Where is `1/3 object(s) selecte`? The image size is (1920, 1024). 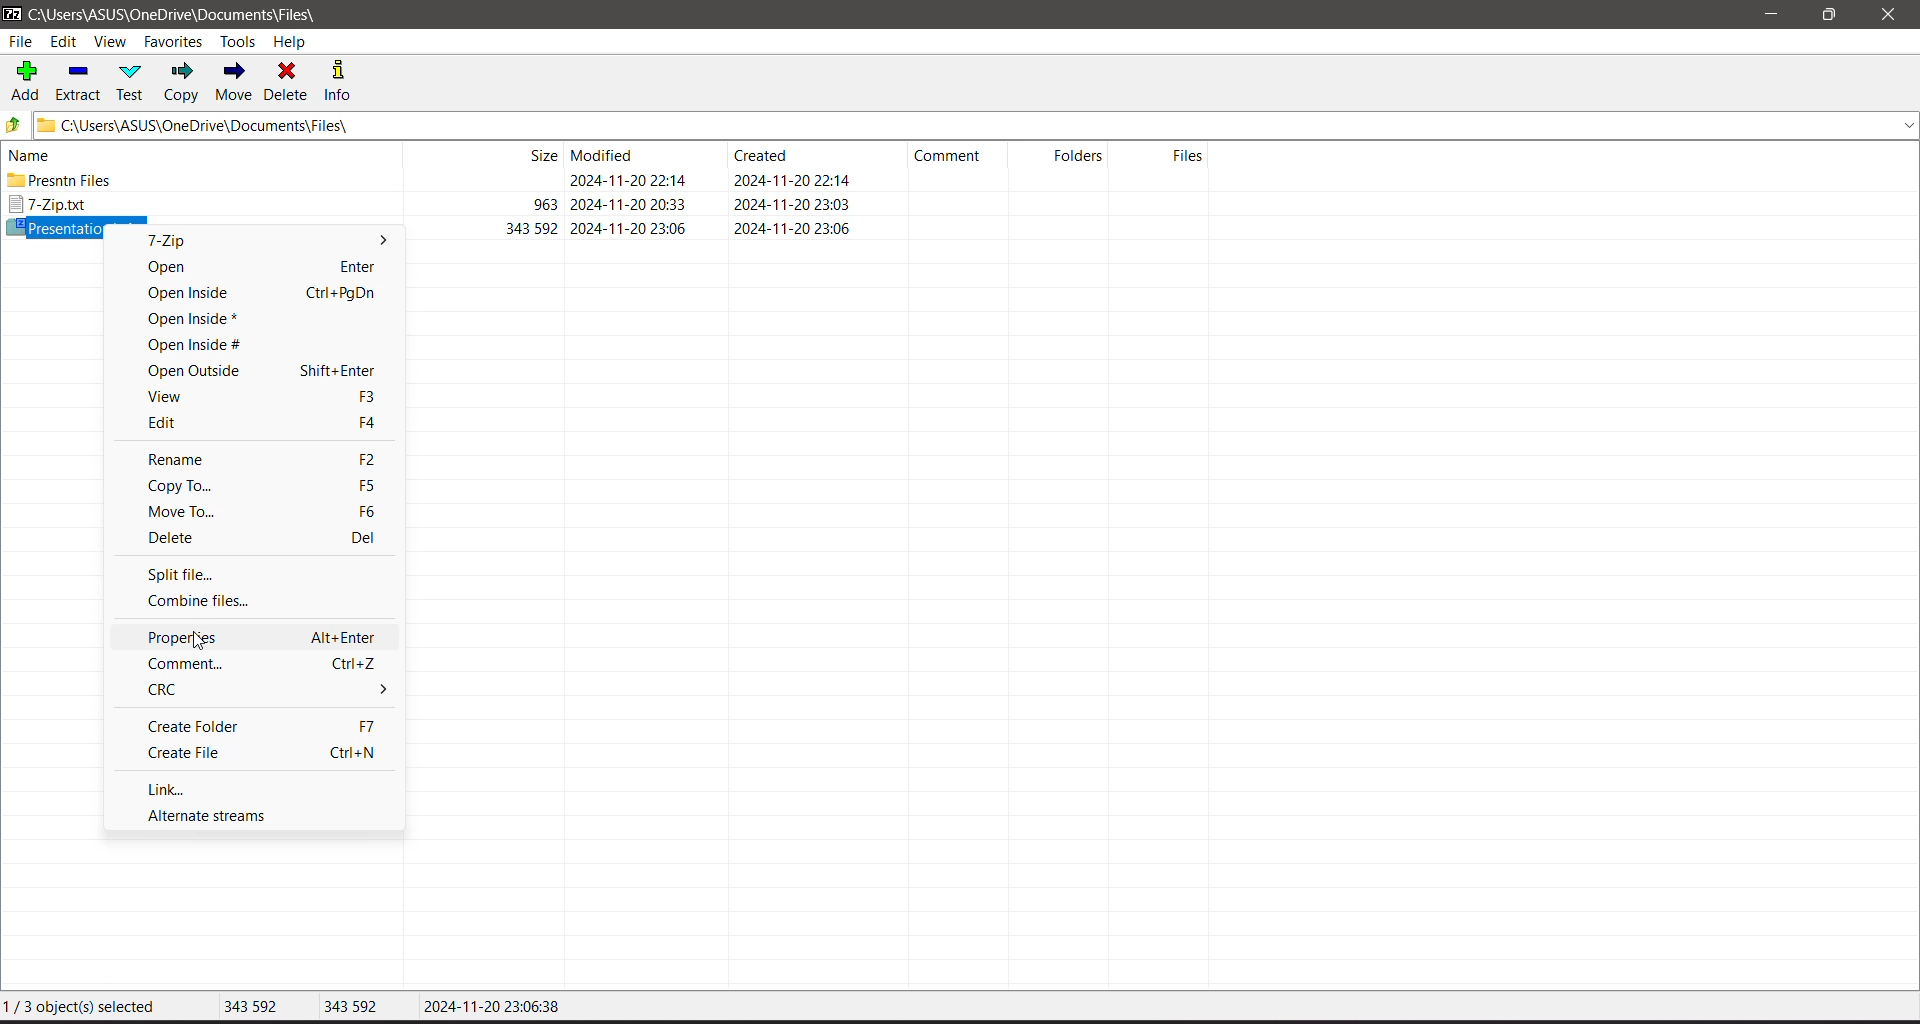
1/3 object(s) selecte is located at coordinates (84, 1009).